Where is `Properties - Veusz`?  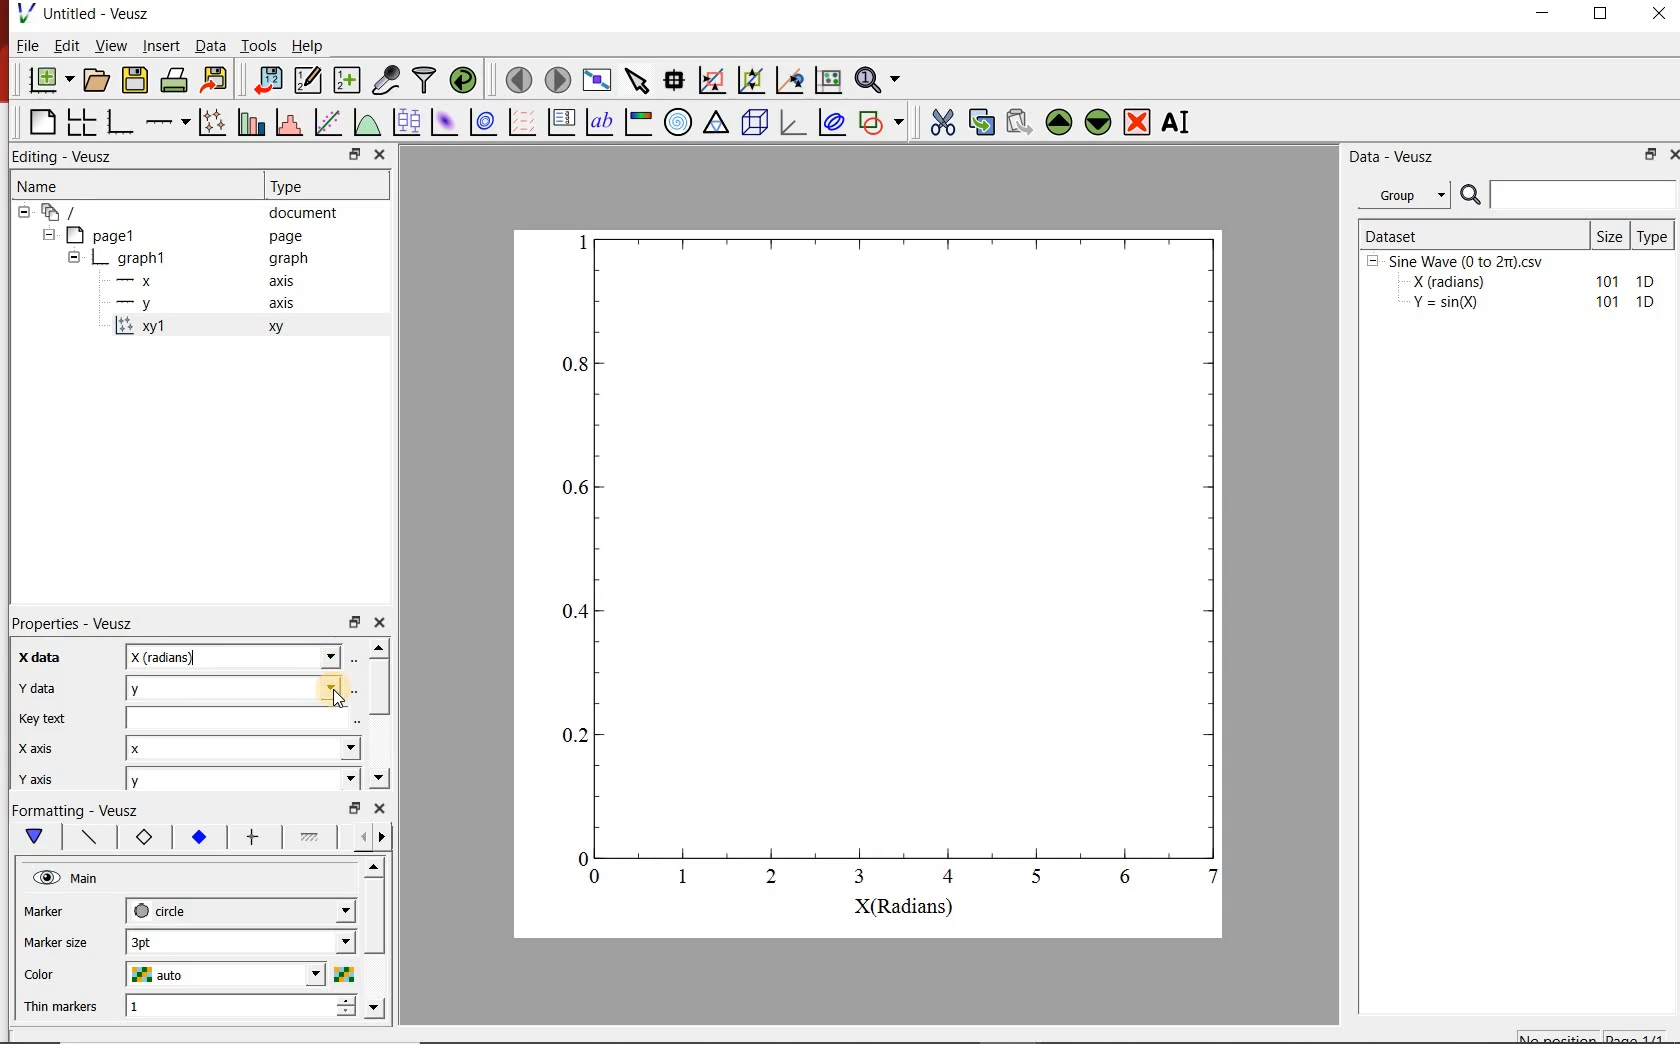
Properties - Veusz is located at coordinates (75, 623).